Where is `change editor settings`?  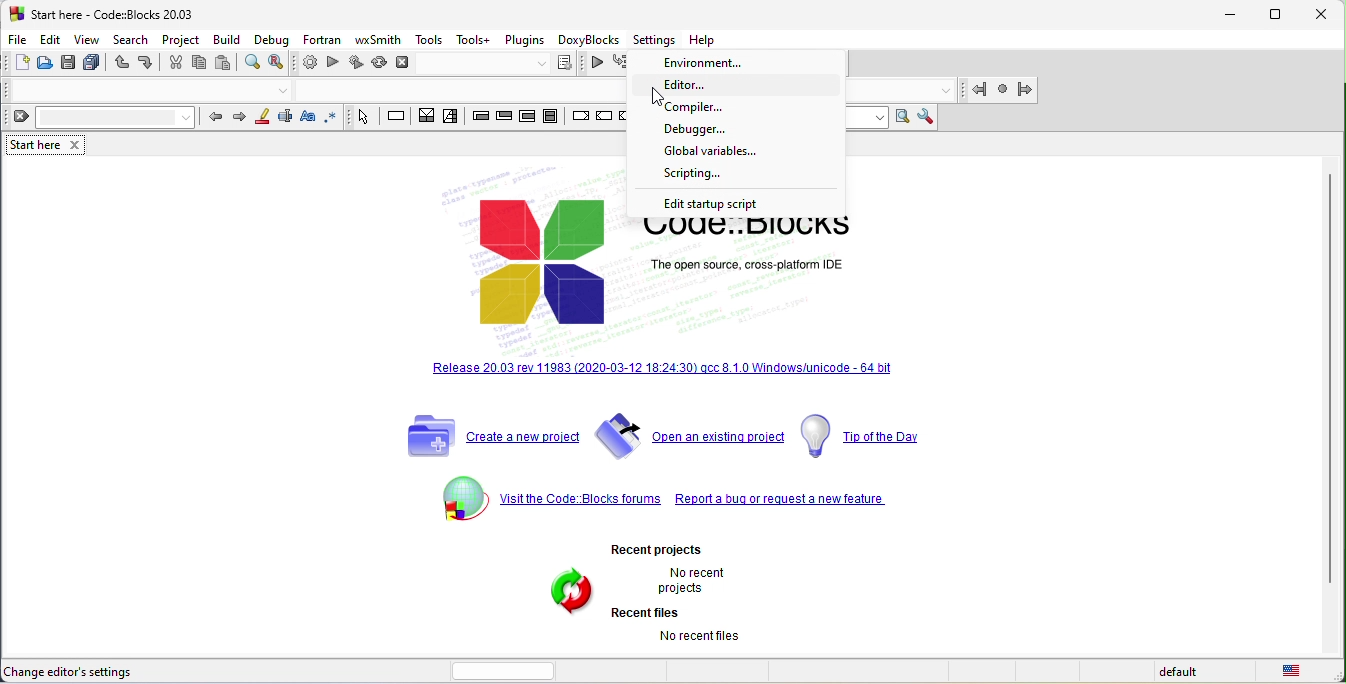 change editor settings is located at coordinates (87, 670).